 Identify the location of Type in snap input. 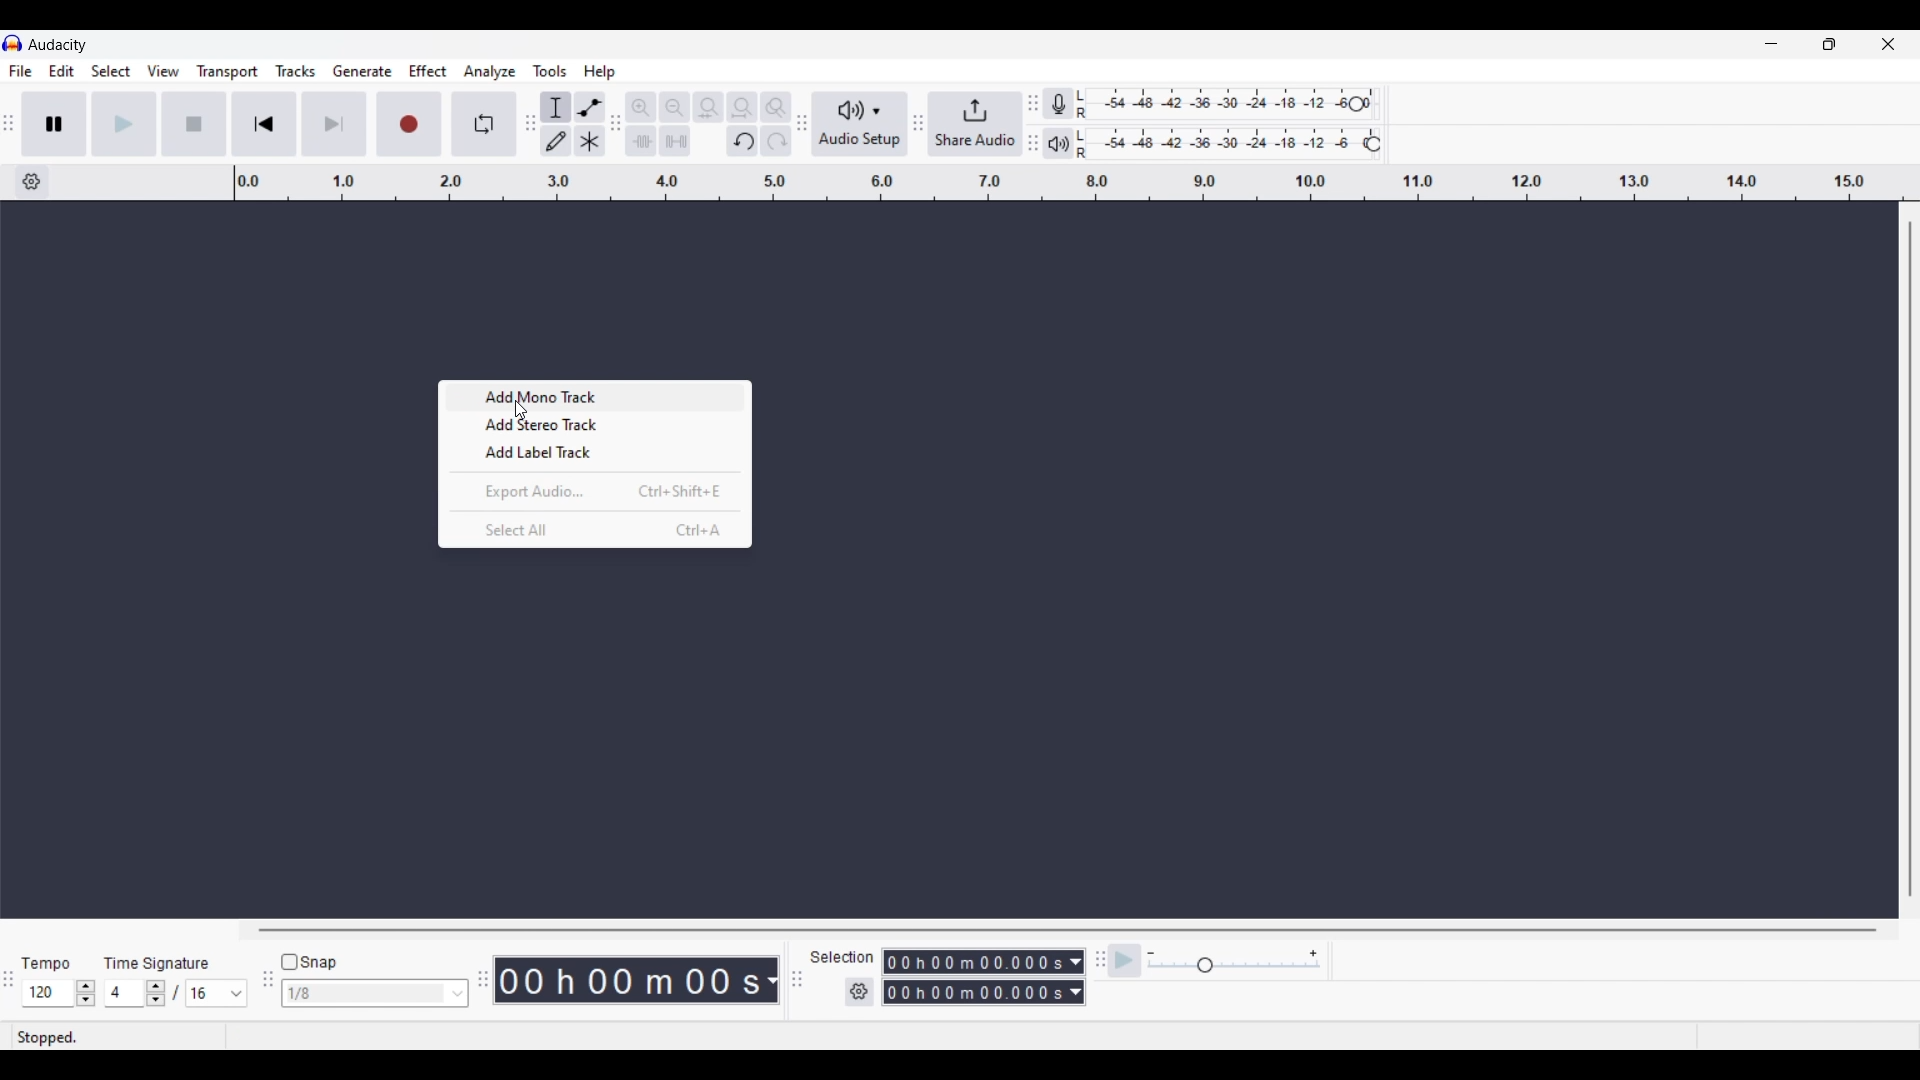
(365, 994).